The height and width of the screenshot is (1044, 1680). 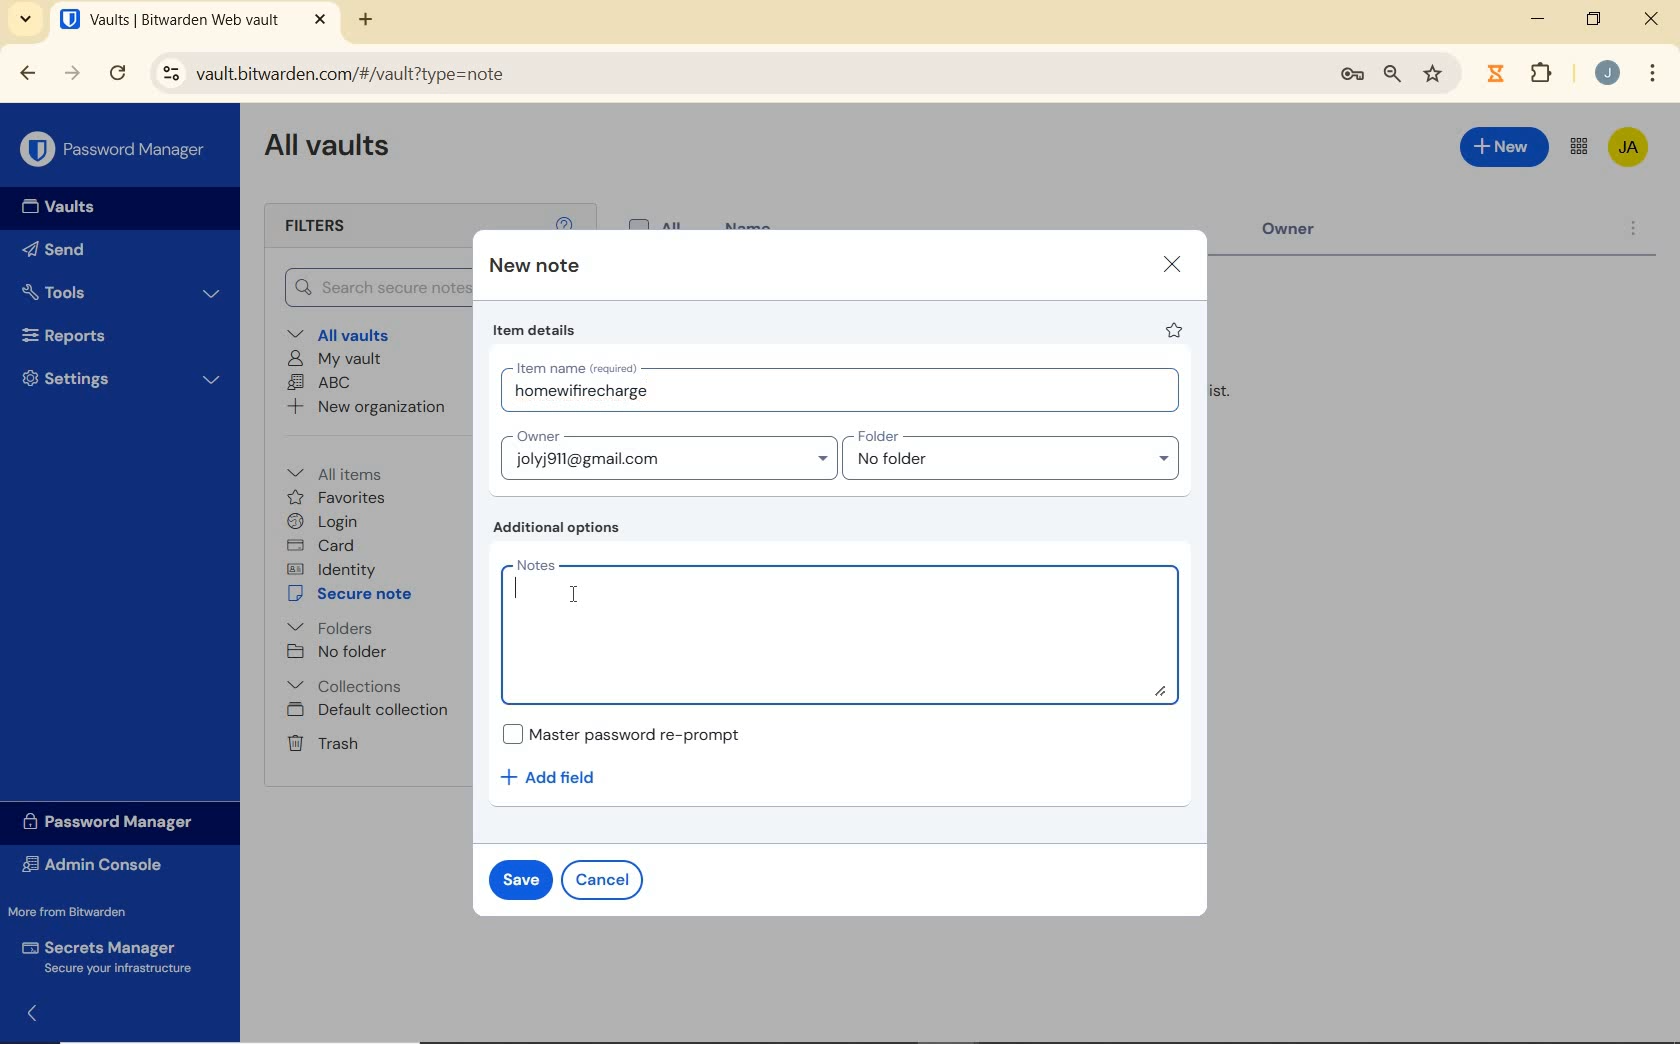 I want to click on Send, so click(x=60, y=248).